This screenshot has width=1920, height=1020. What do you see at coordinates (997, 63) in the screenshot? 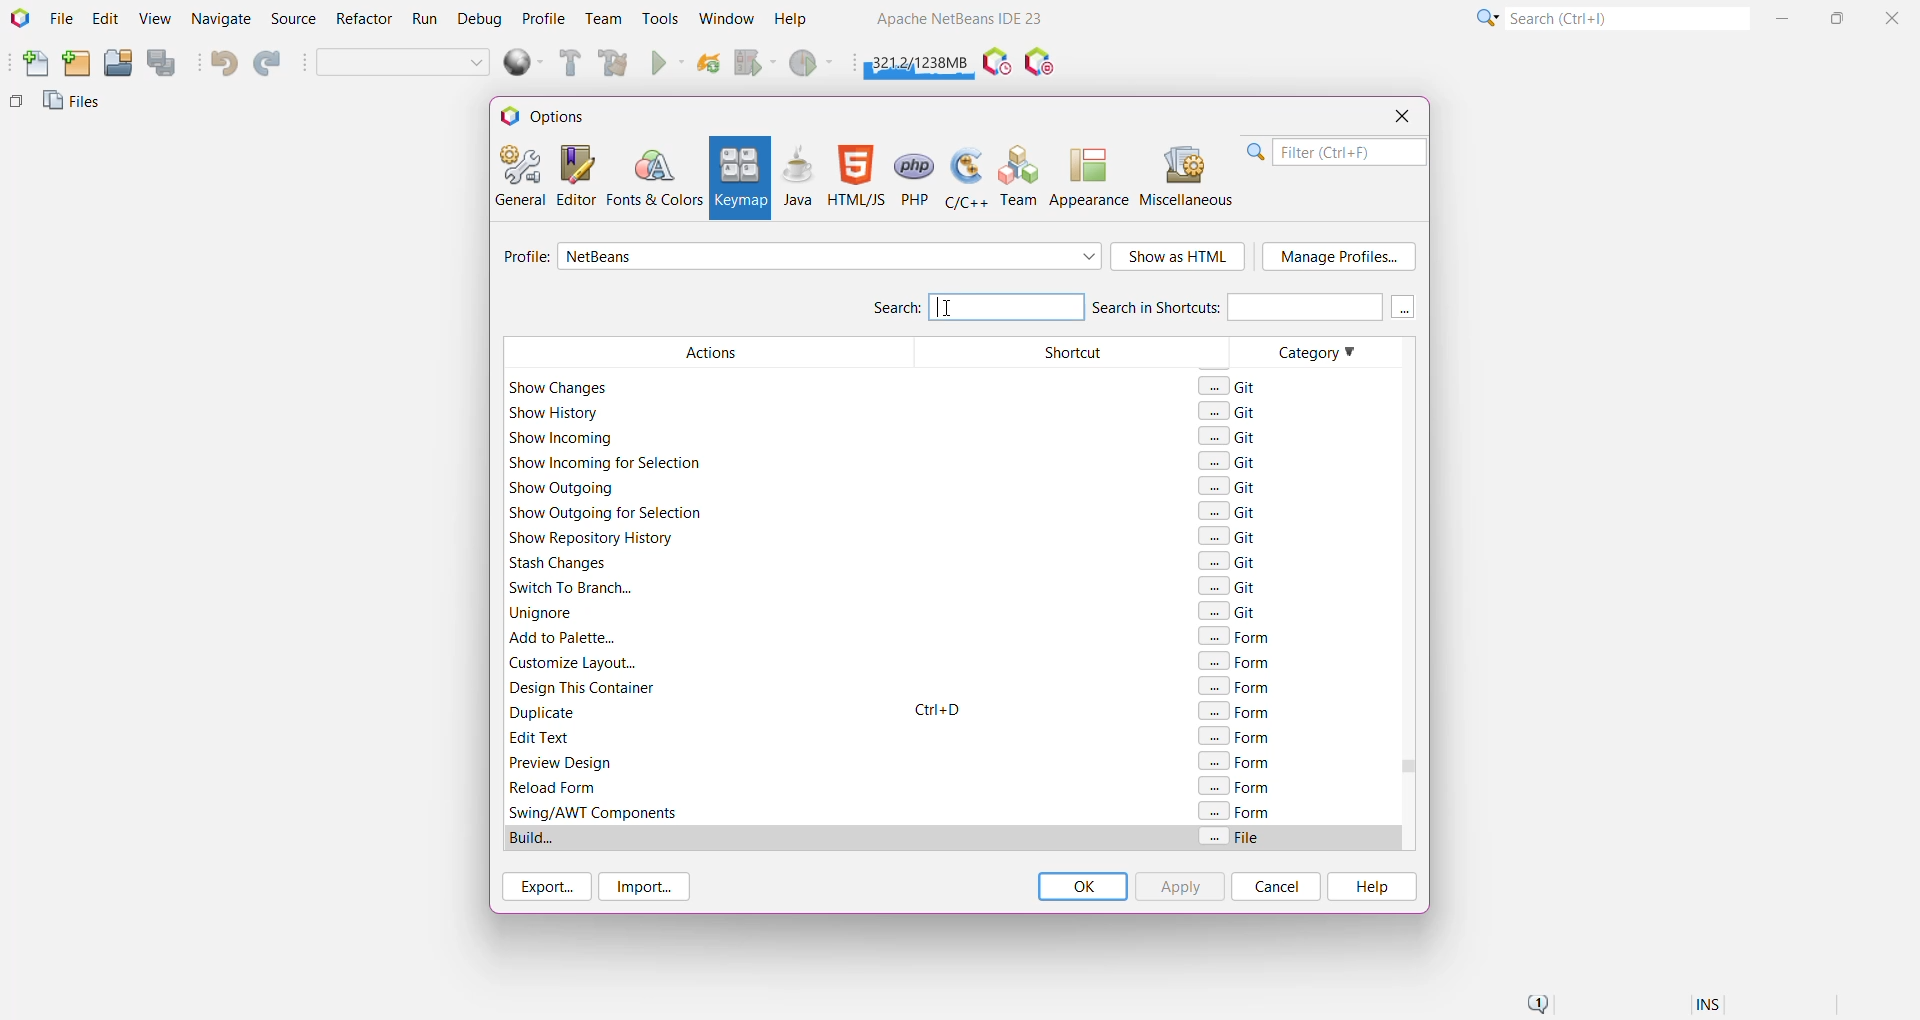
I see `Pause IDE profiling and take a Snapshot` at bounding box center [997, 63].